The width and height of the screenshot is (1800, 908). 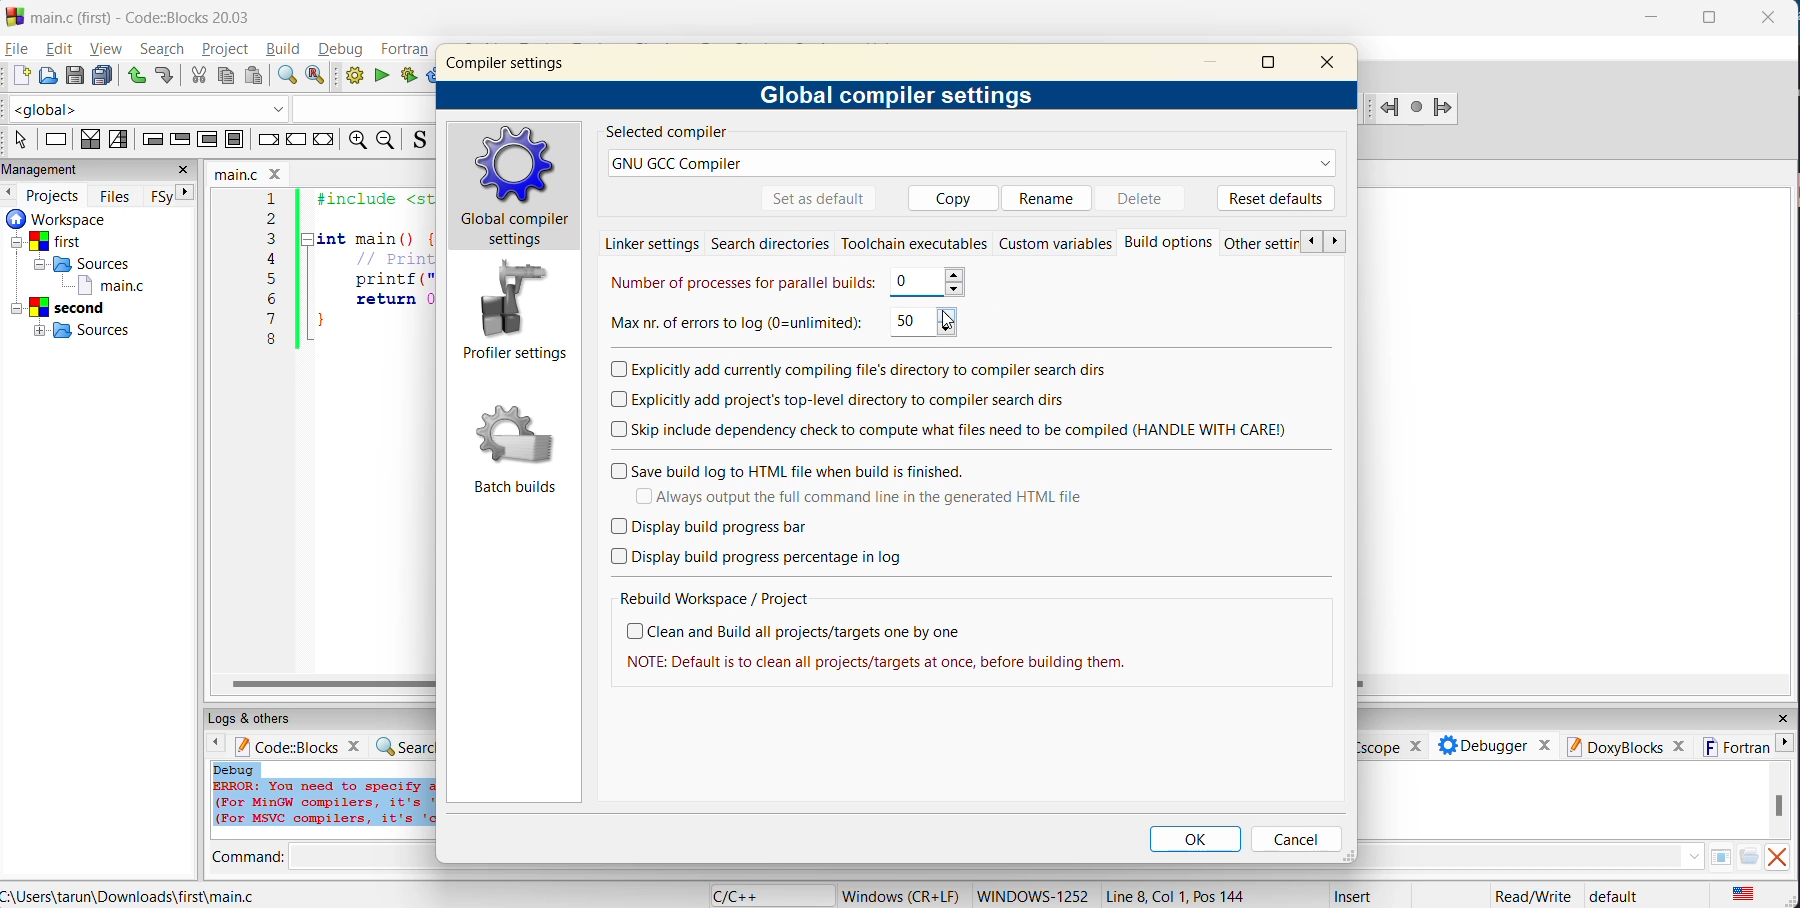 What do you see at coordinates (1304, 241) in the screenshot?
I see `previous` at bounding box center [1304, 241].